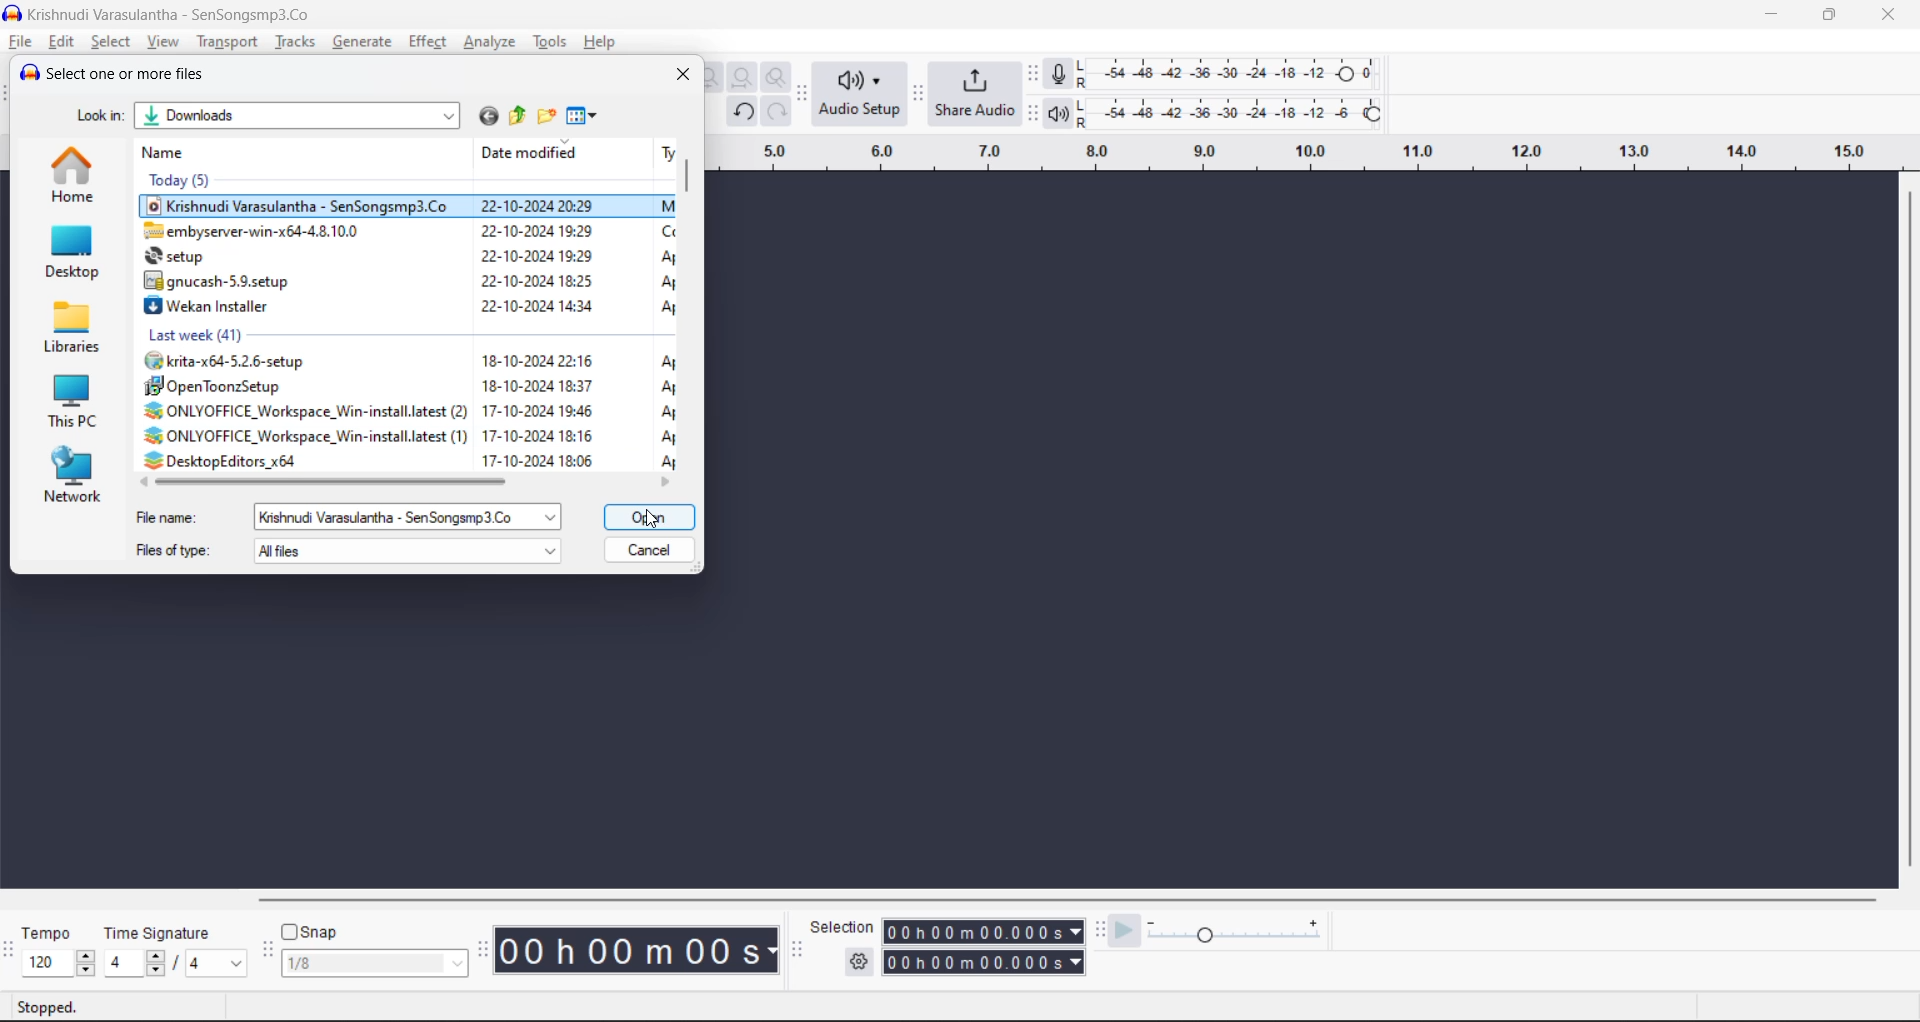 The width and height of the screenshot is (1920, 1022). What do you see at coordinates (269, 119) in the screenshot?
I see `location details` at bounding box center [269, 119].